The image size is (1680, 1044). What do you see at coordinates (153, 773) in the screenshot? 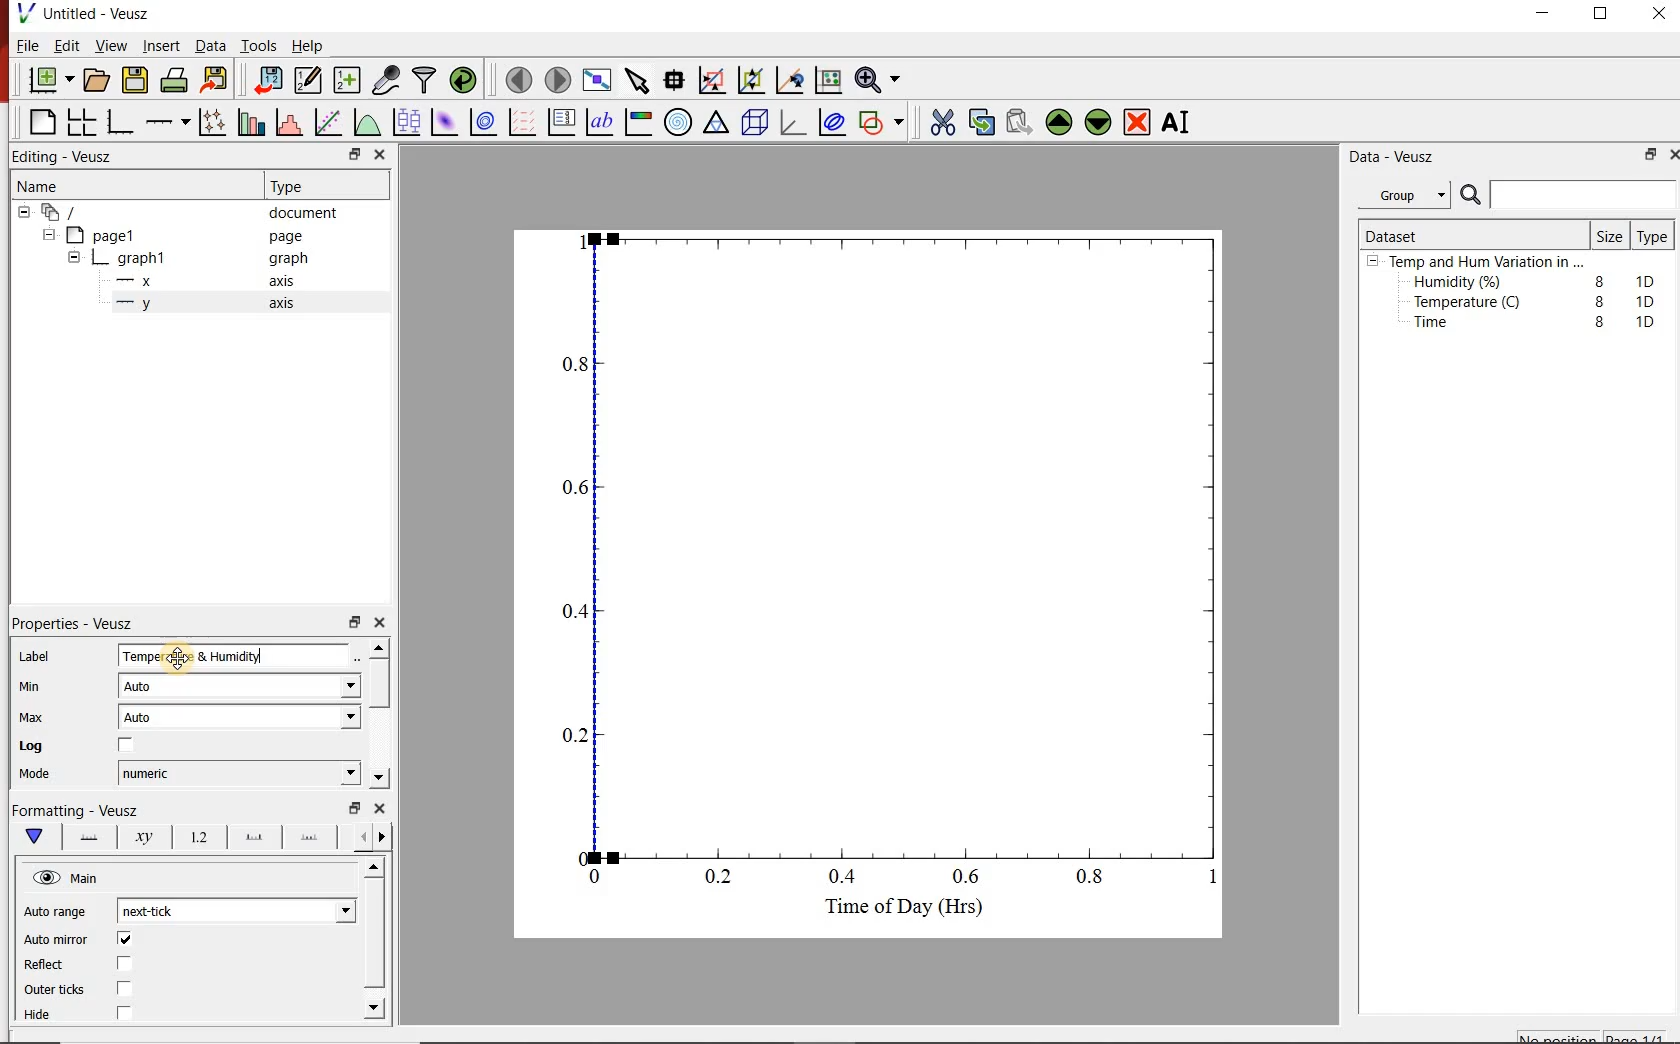
I see `datetime` at bounding box center [153, 773].